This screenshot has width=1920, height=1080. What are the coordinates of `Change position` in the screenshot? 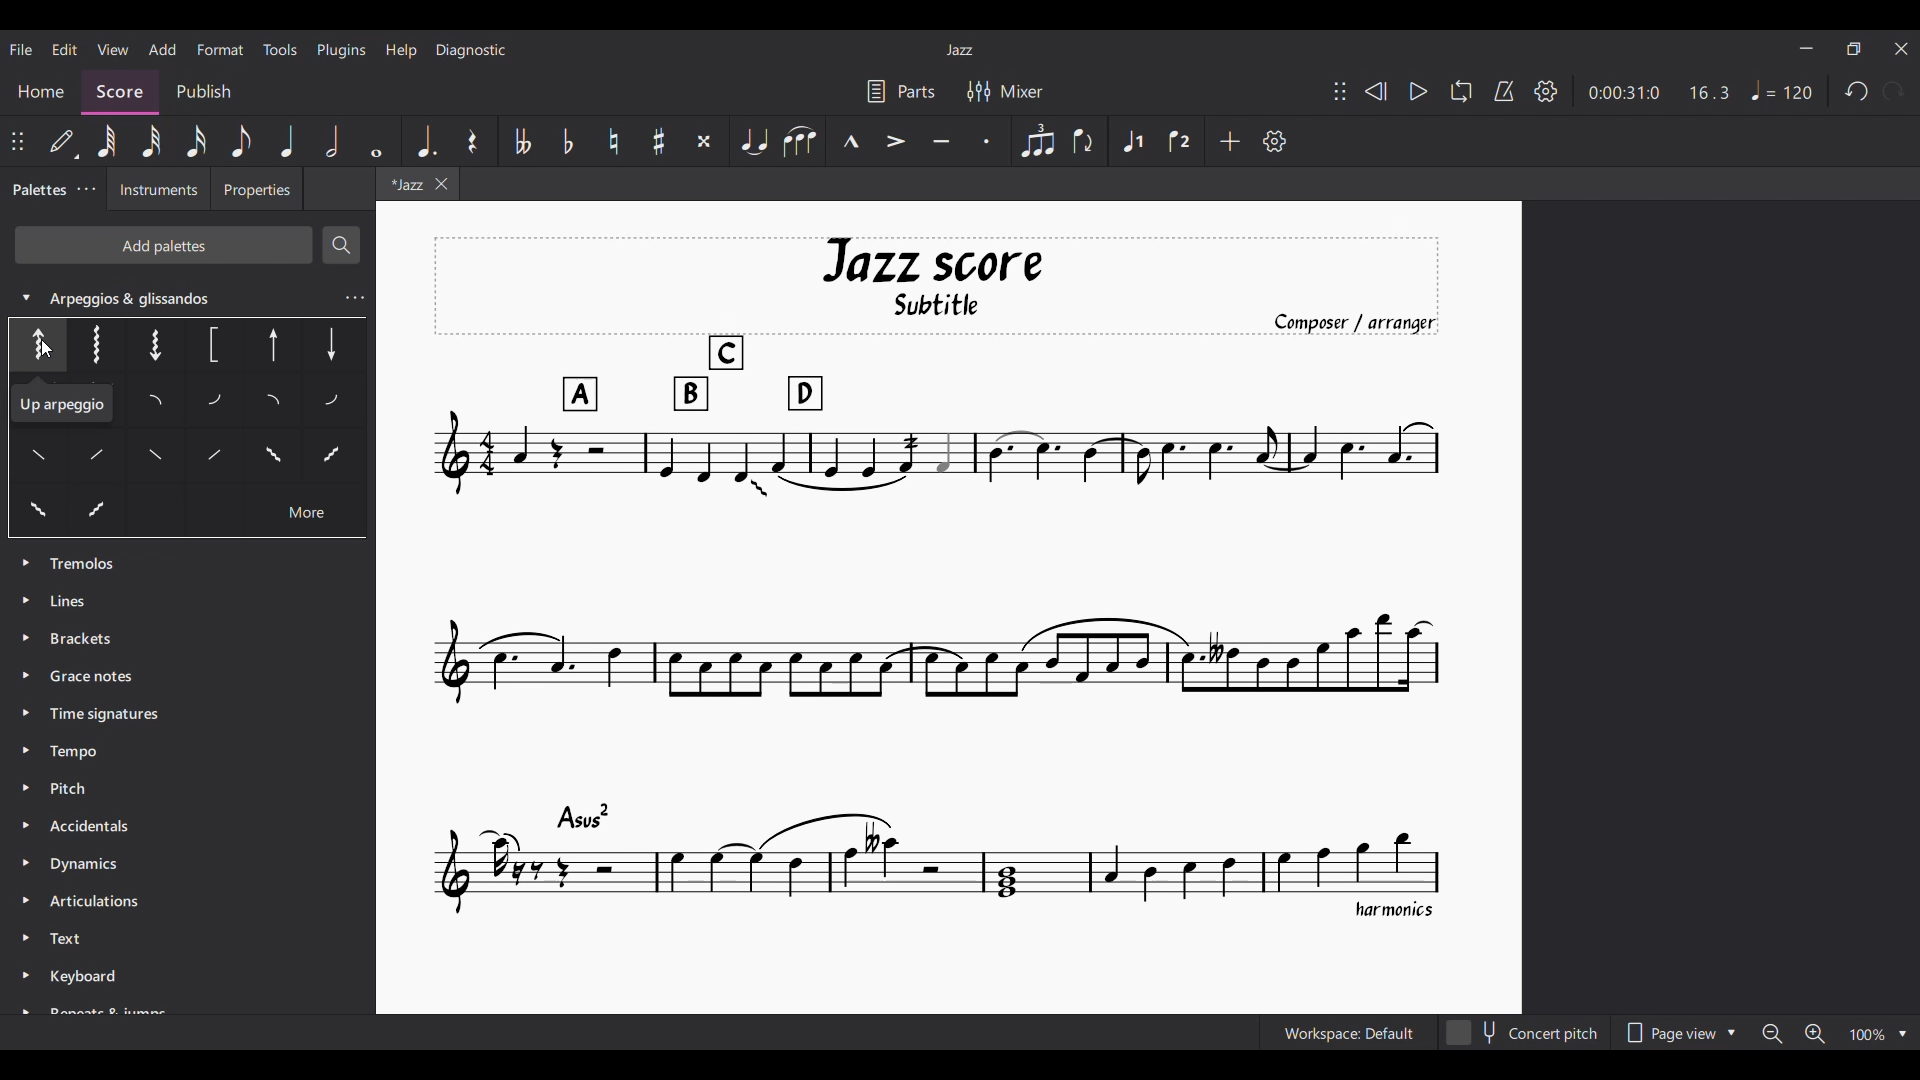 It's located at (1340, 91).